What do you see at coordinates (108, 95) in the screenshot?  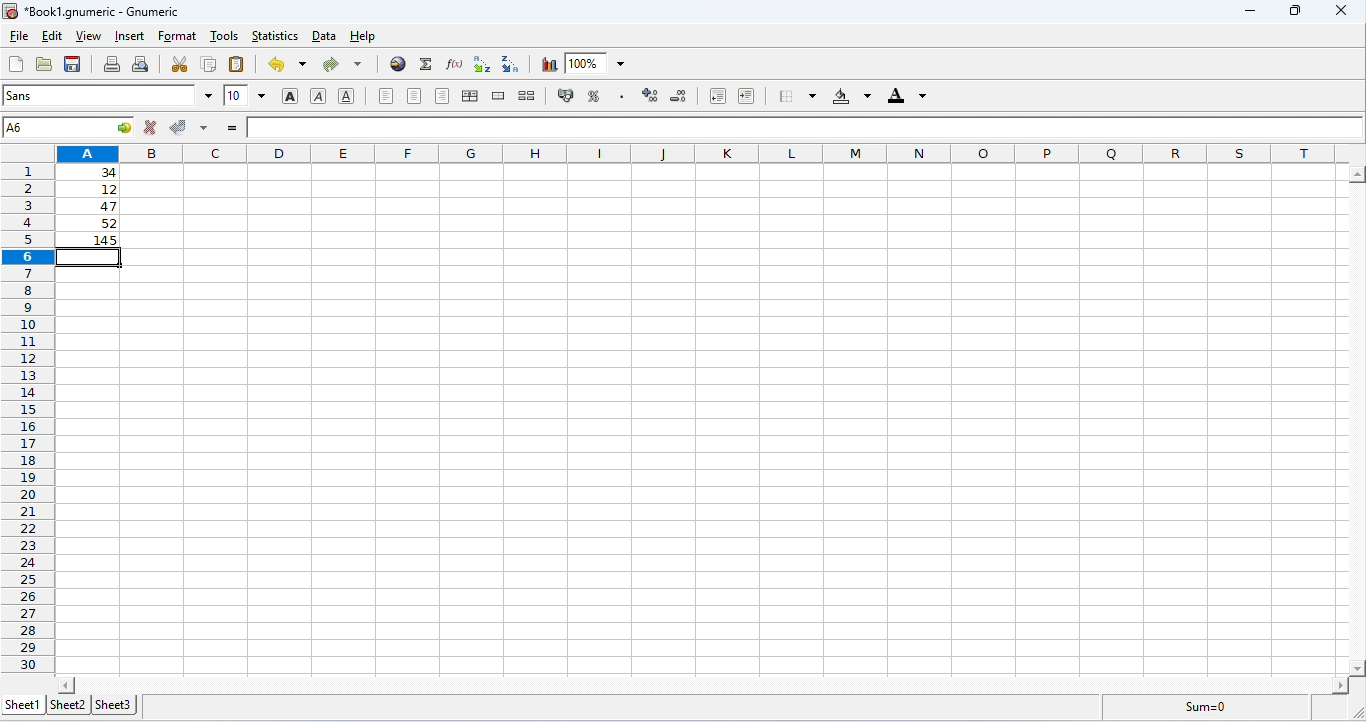 I see `font style` at bounding box center [108, 95].